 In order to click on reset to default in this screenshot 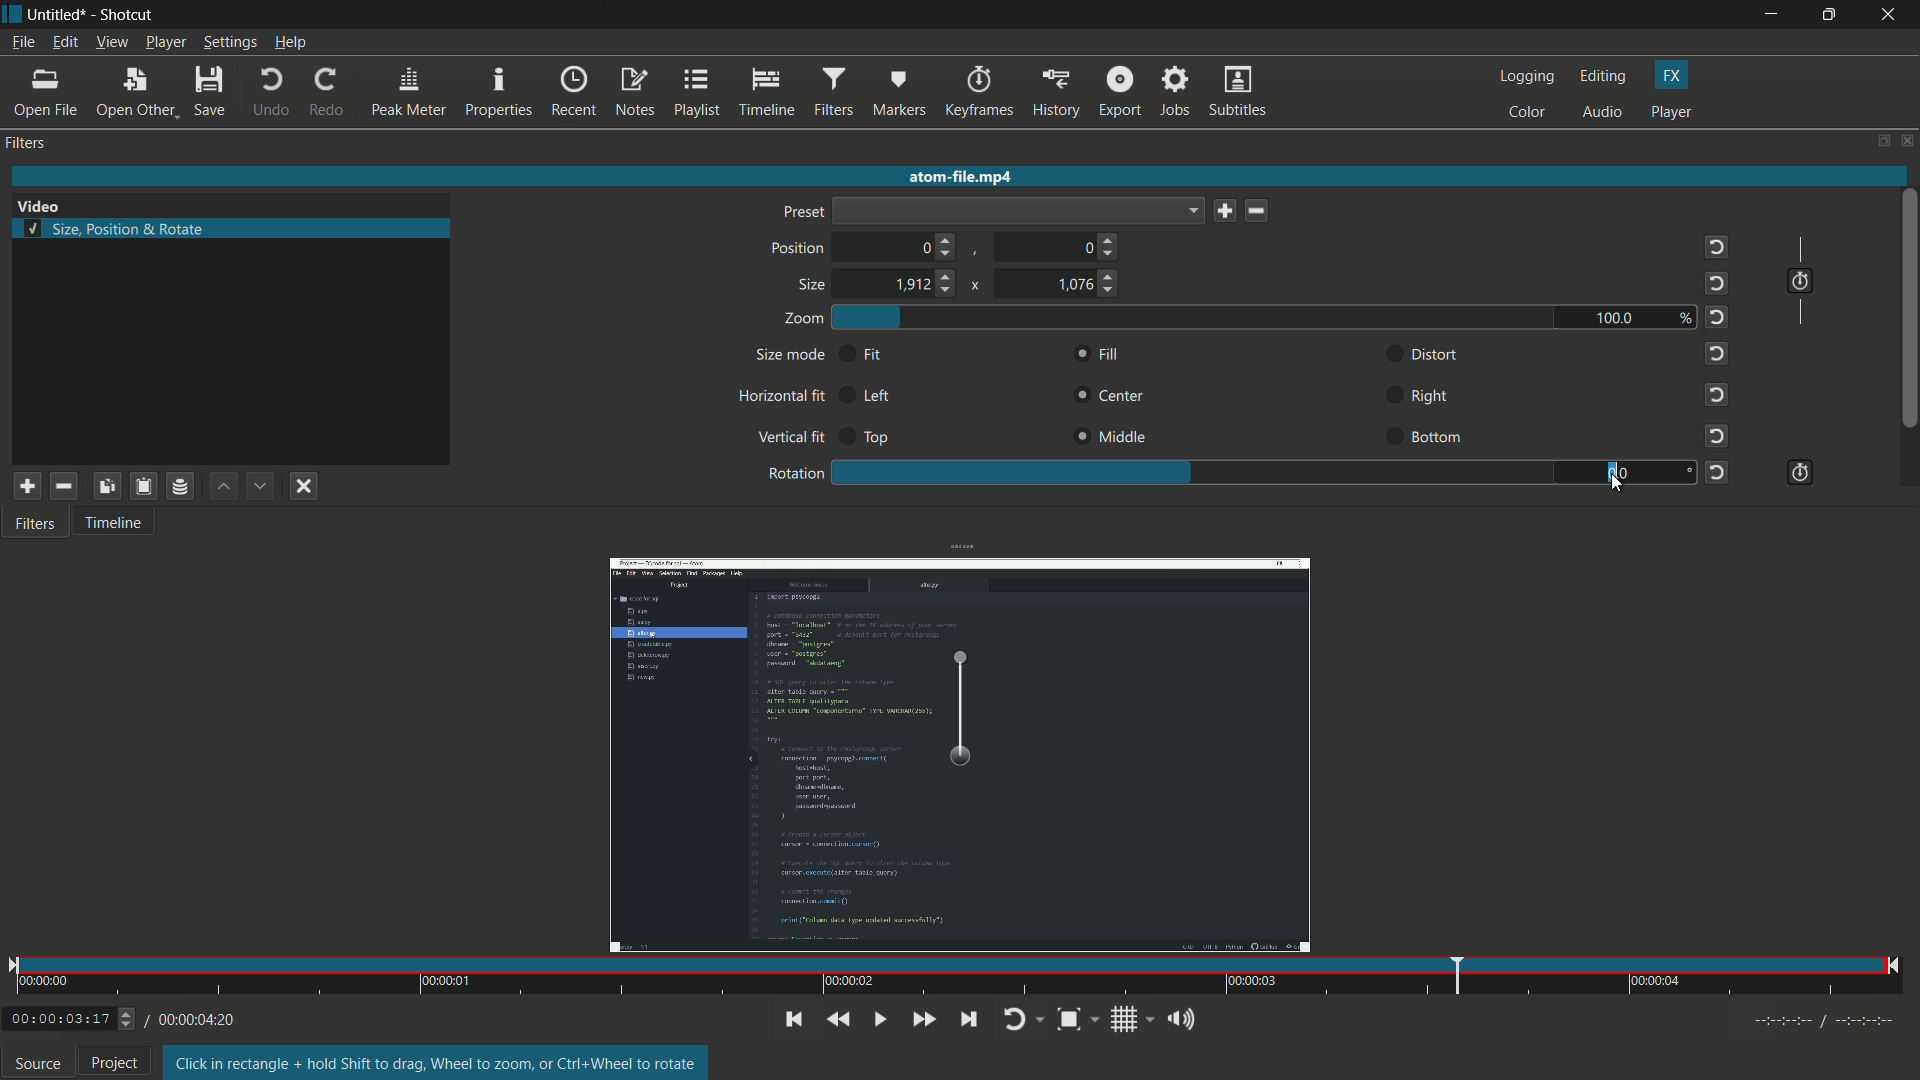, I will do `click(1718, 283)`.